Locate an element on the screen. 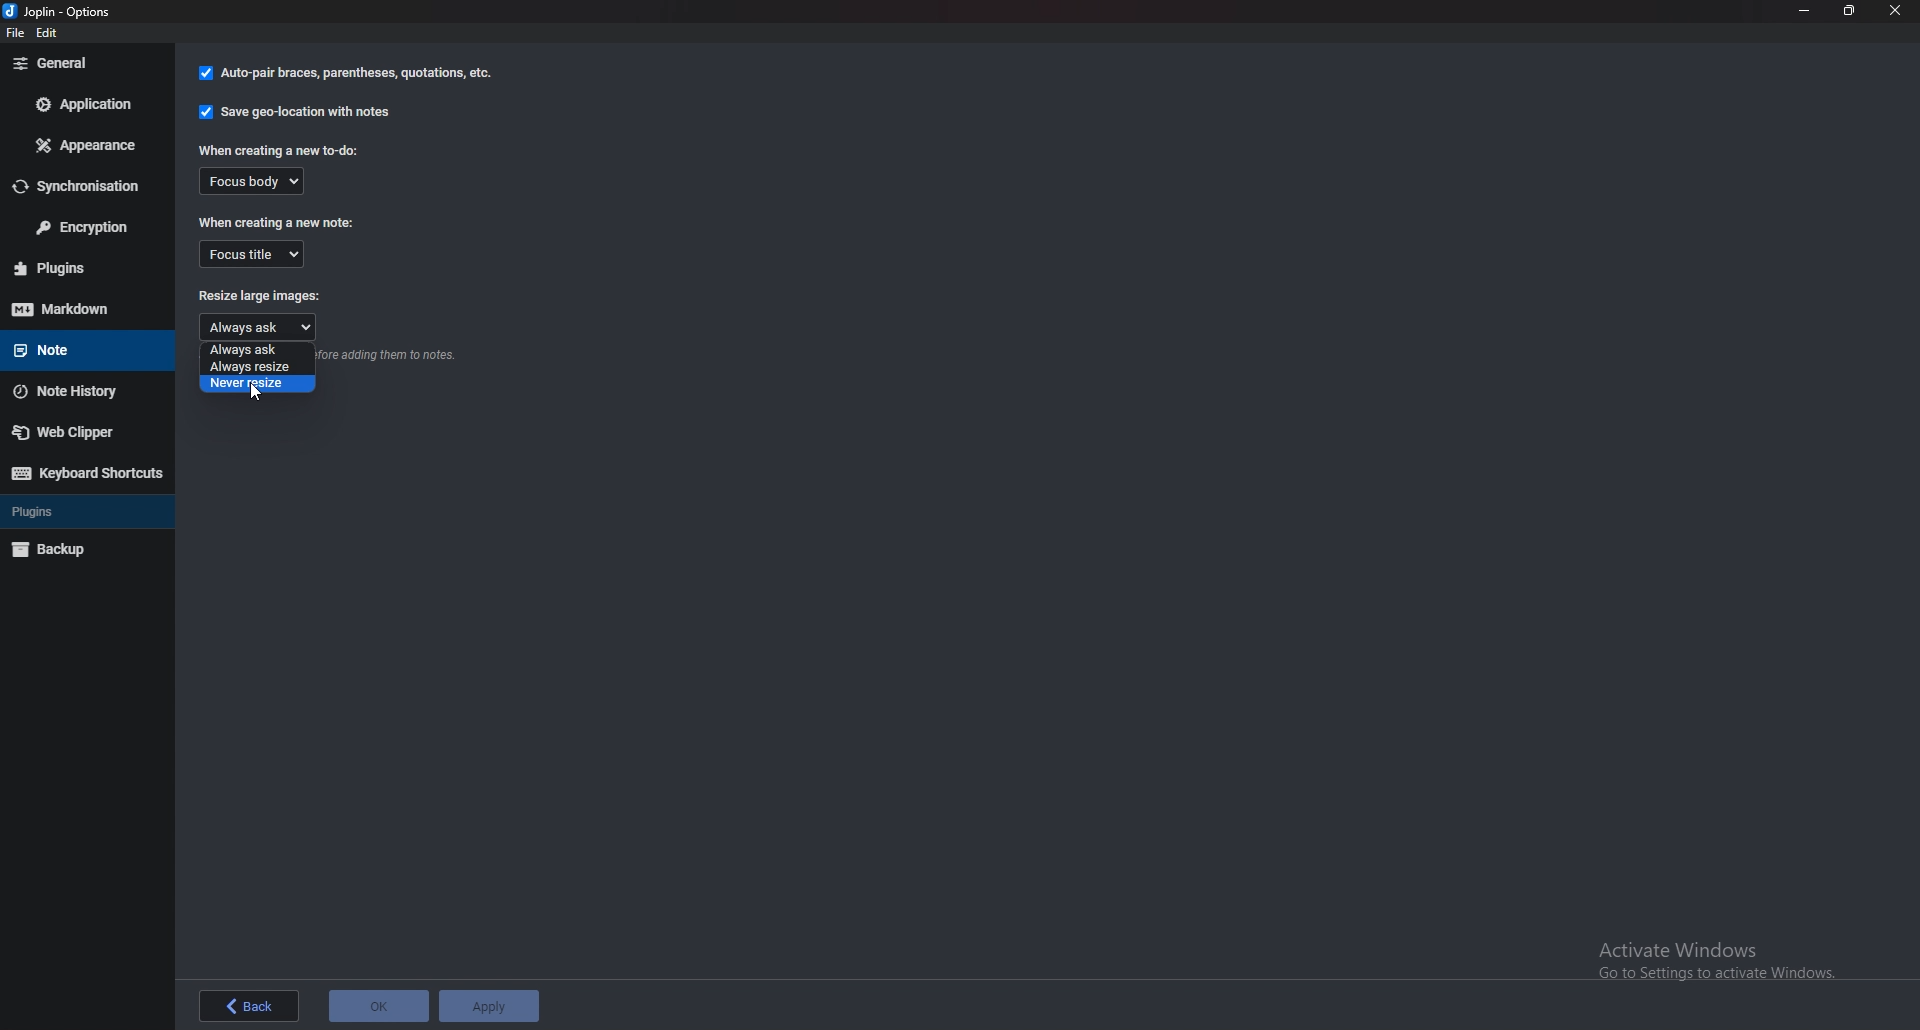 The image size is (1920, 1030). note is located at coordinates (77, 348).